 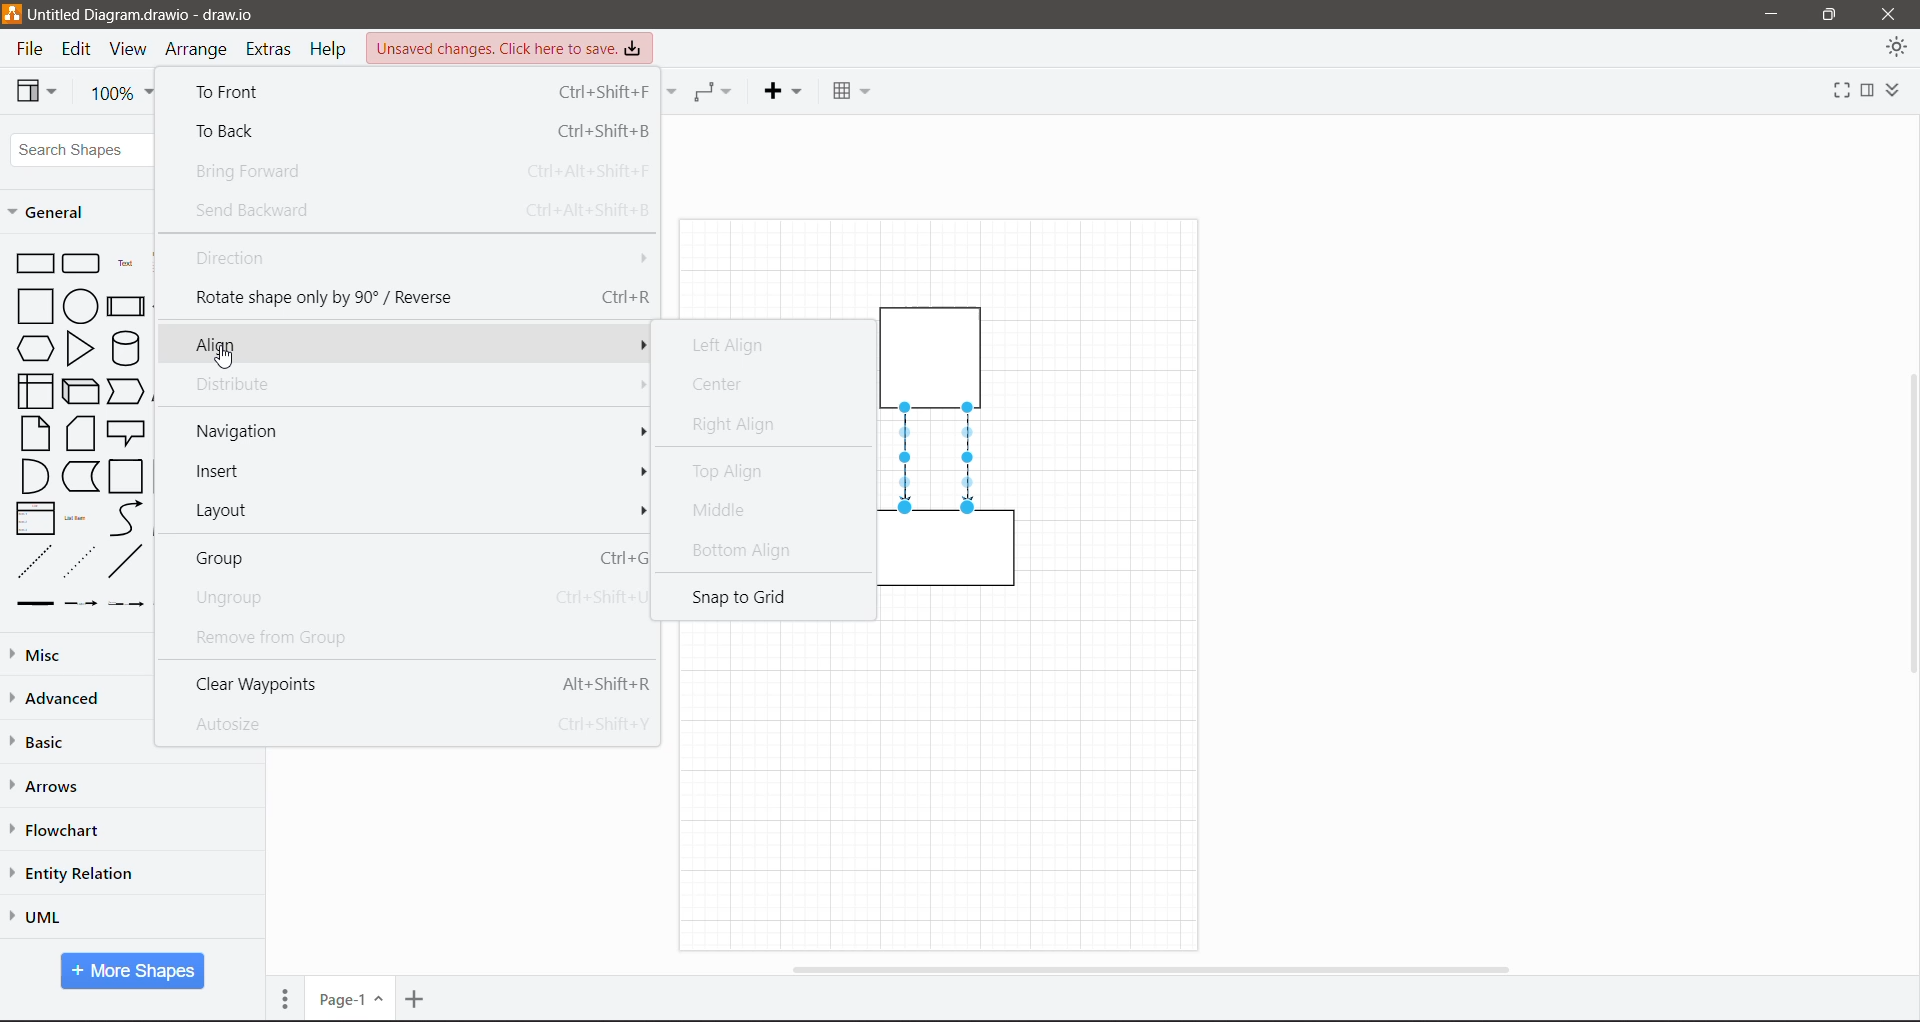 What do you see at coordinates (33, 476) in the screenshot?
I see `And` at bounding box center [33, 476].